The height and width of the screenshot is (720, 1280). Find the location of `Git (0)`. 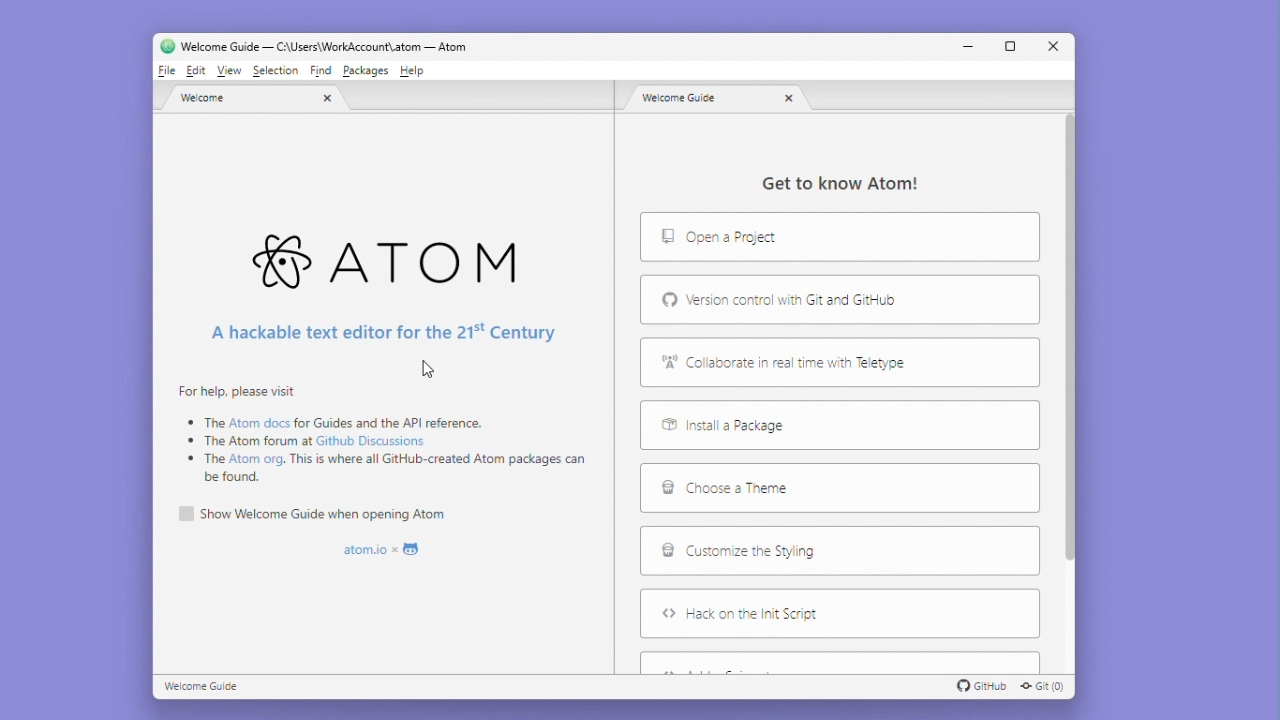

Git (0) is located at coordinates (1046, 687).